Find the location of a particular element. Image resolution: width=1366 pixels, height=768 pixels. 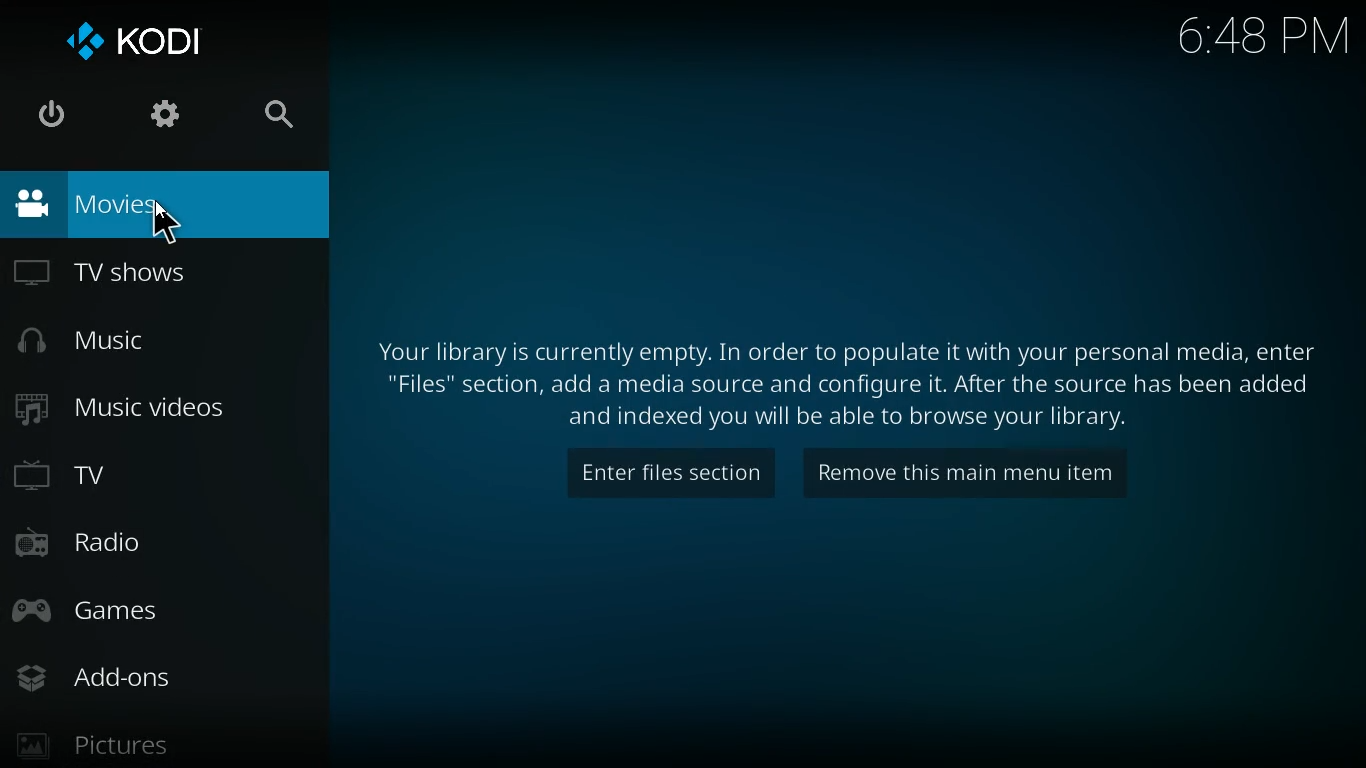

remove this main menu item is located at coordinates (986, 475).